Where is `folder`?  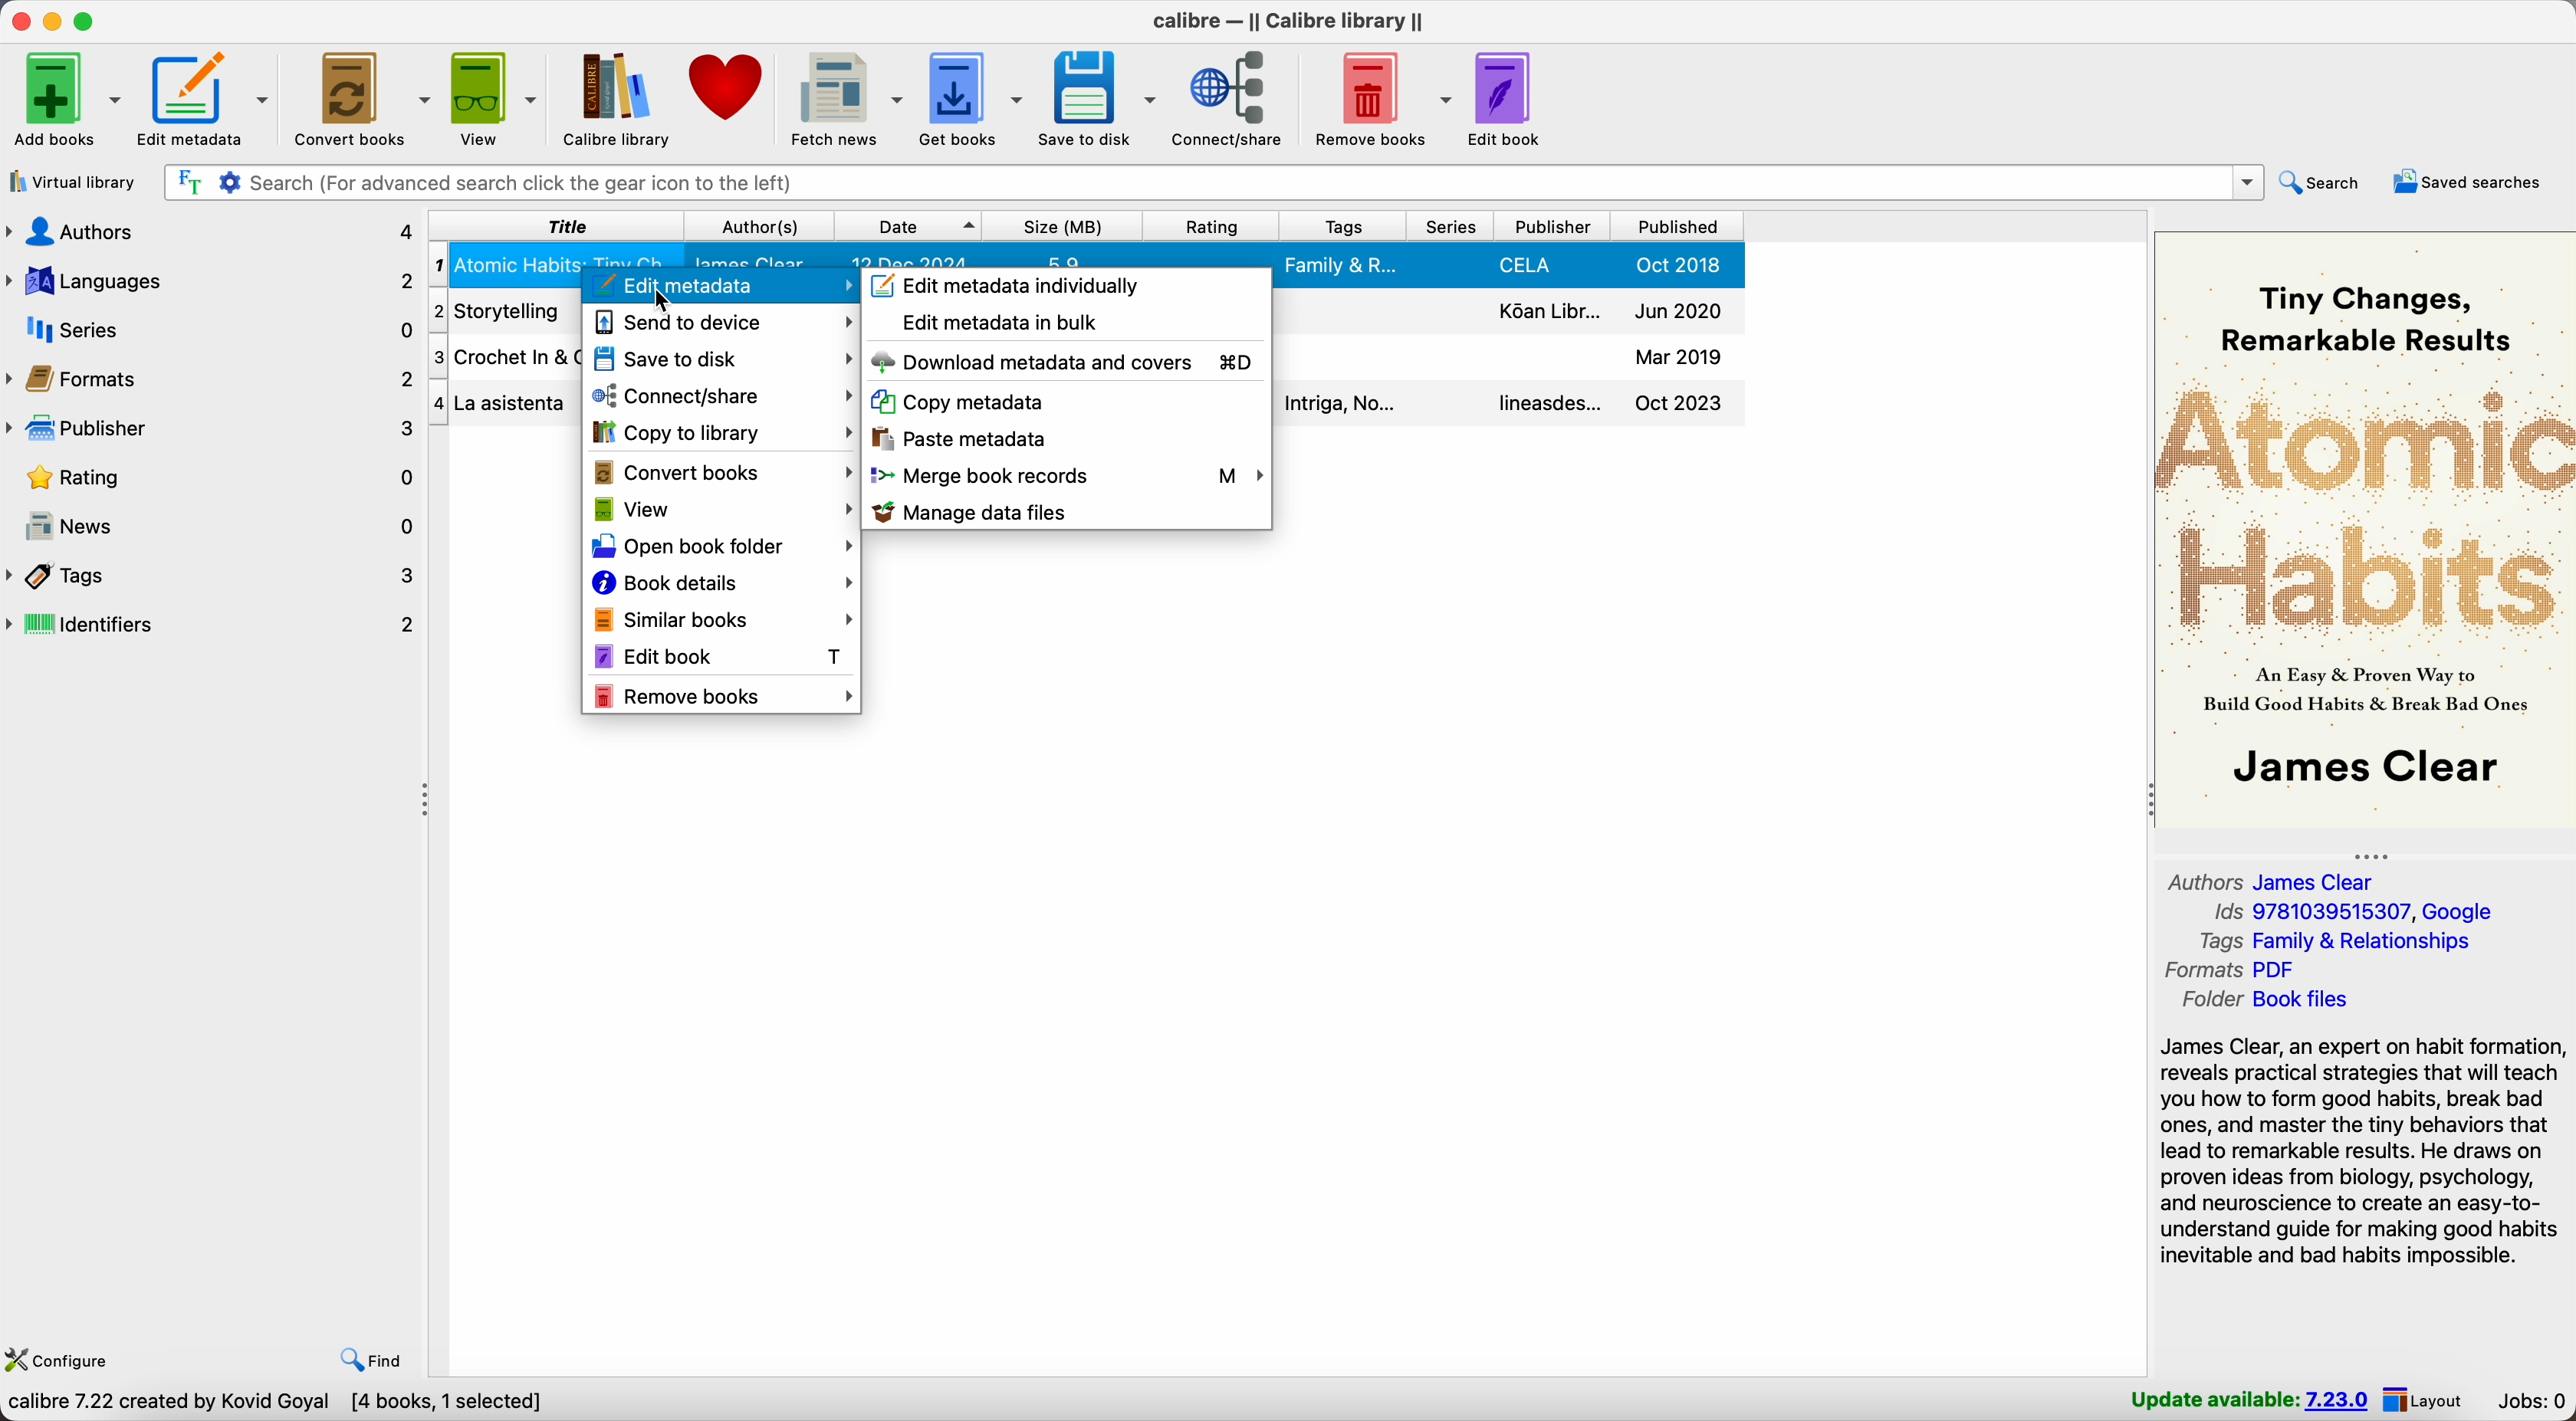 folder is located at coordinates (2263, 1002).